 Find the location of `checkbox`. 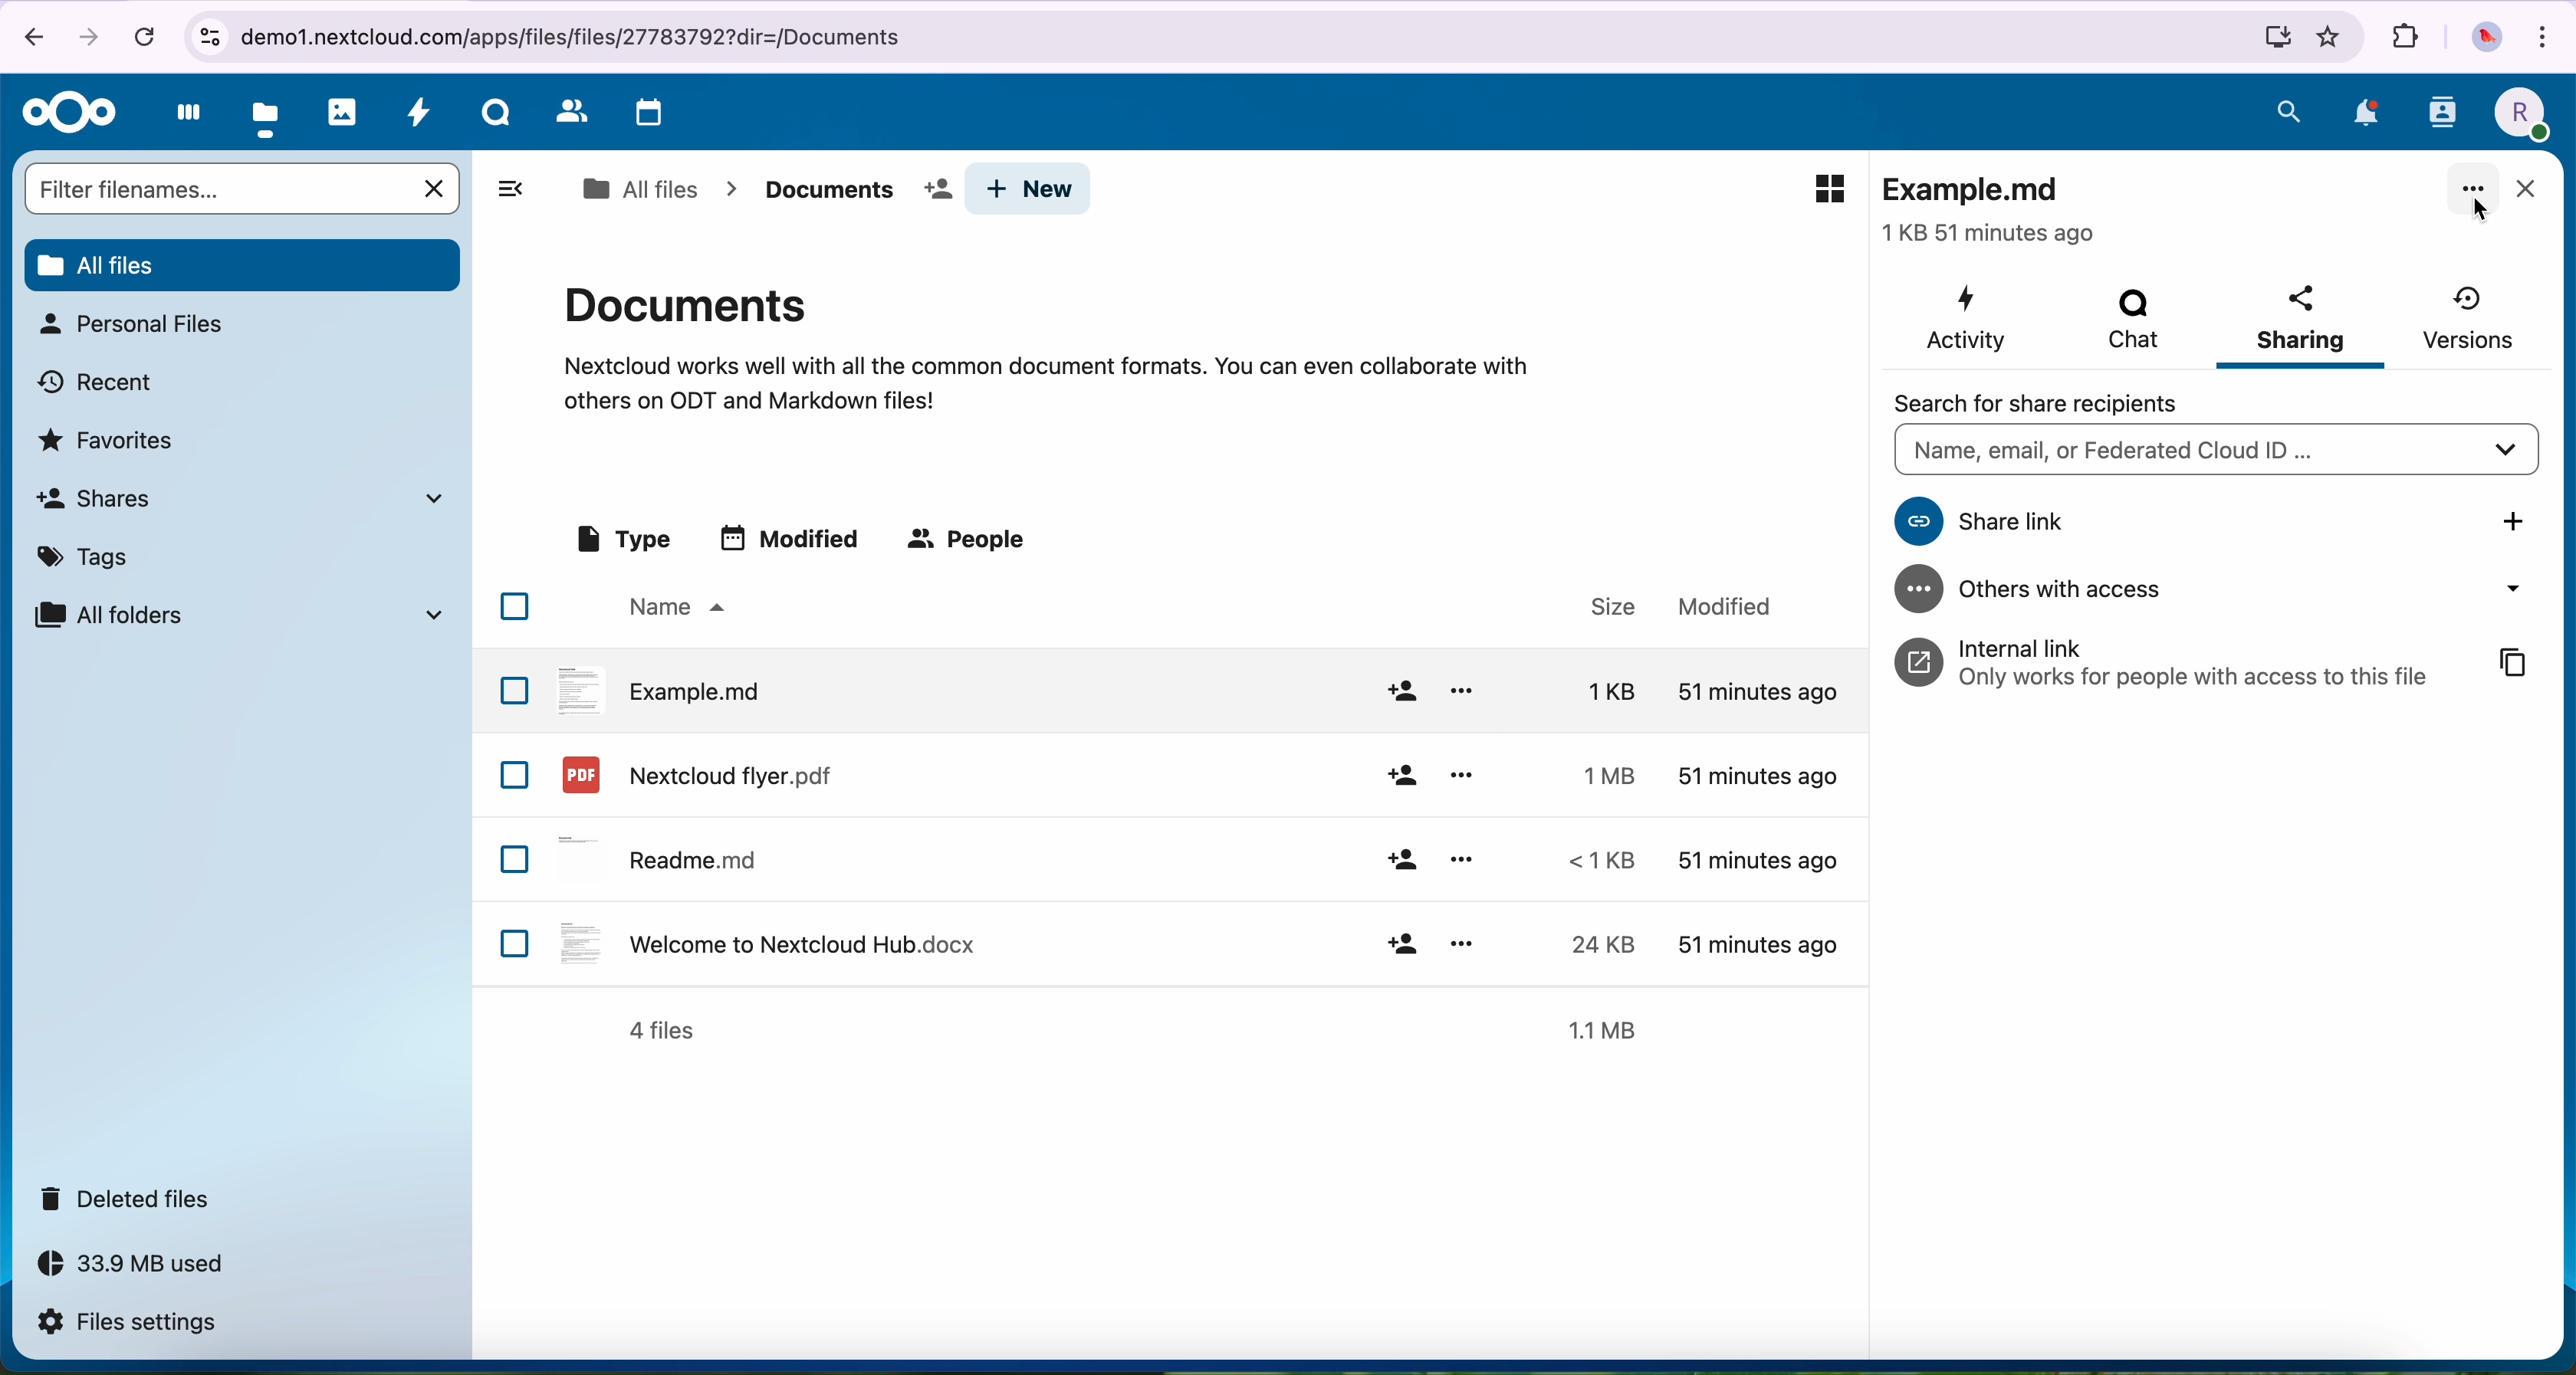

checkbox is located at coordinates (517, 943).